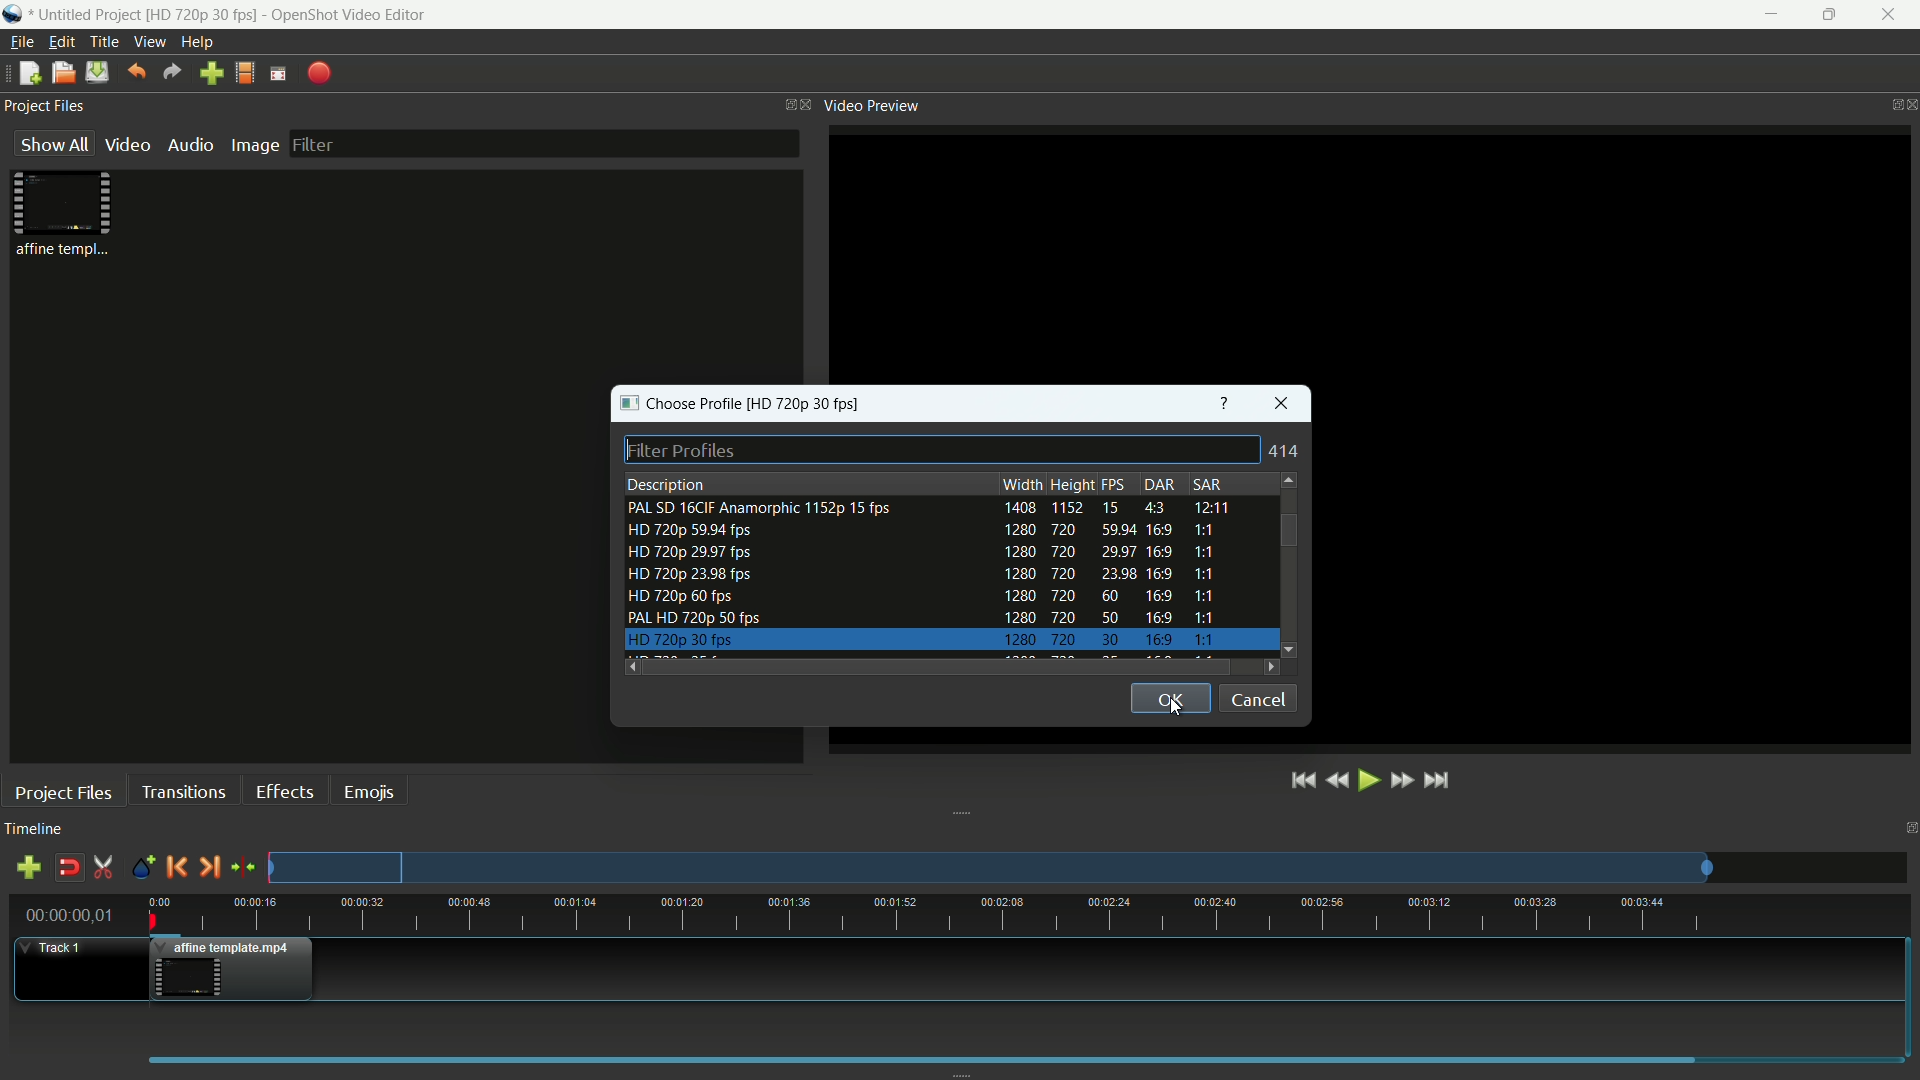 The image size is (1920, 1080). I want to click on close window, so click(1282, 406).